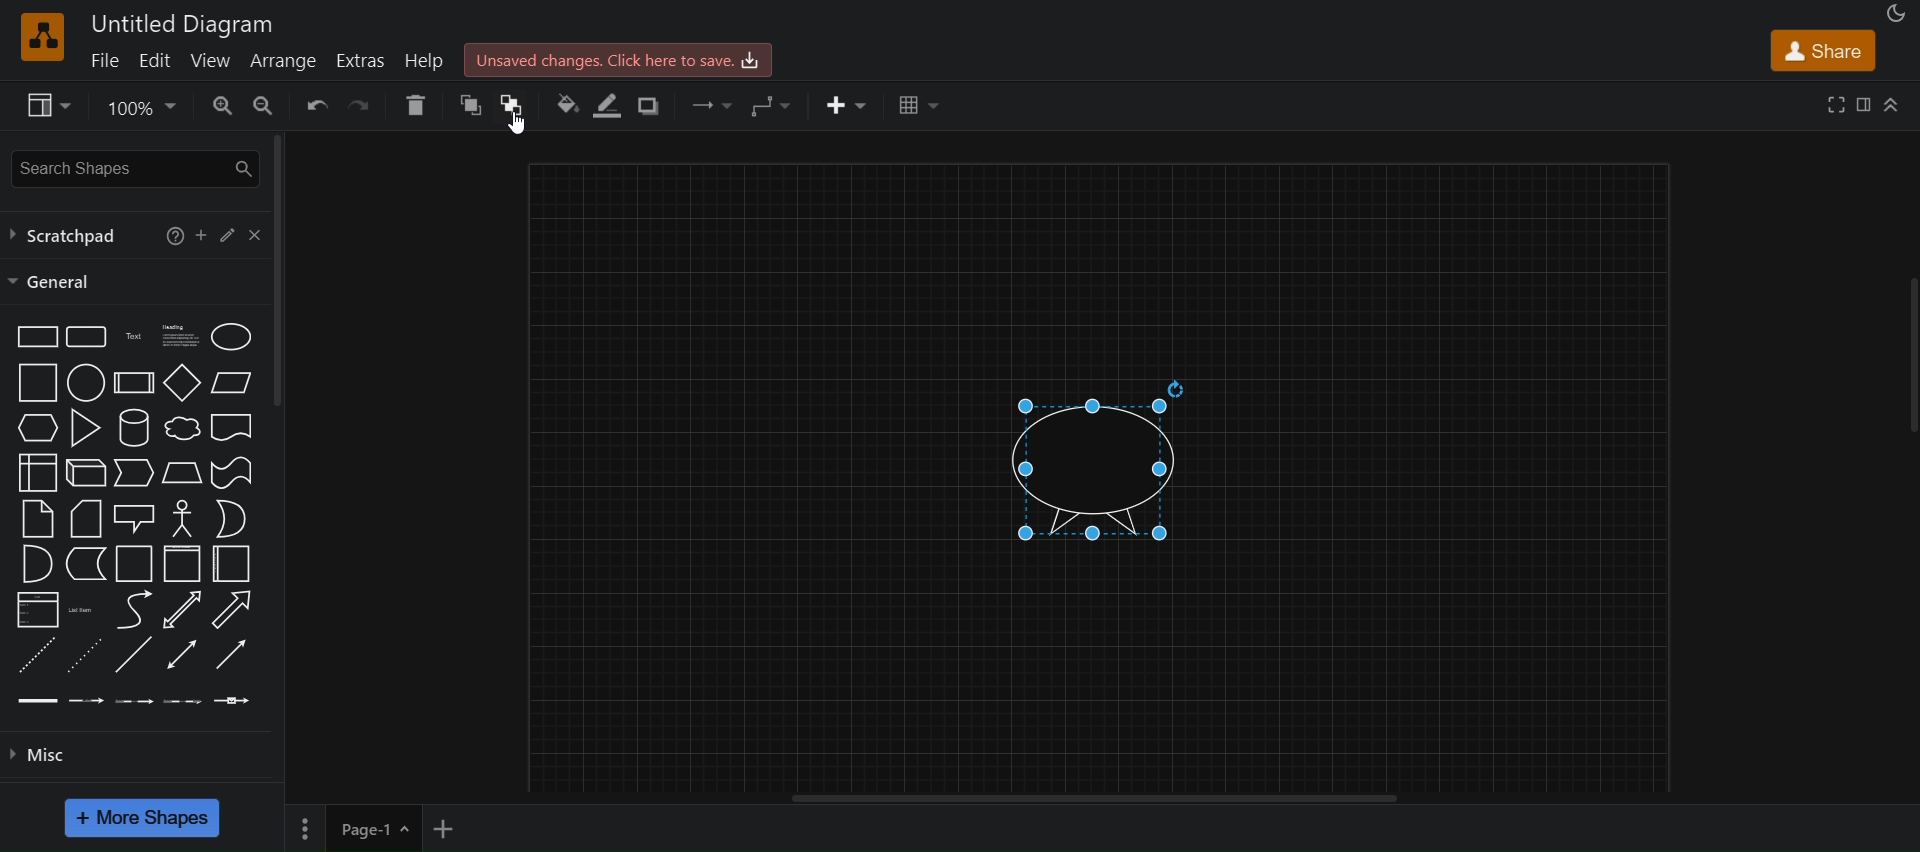  I want to click on waypoints, so click(763, 104).